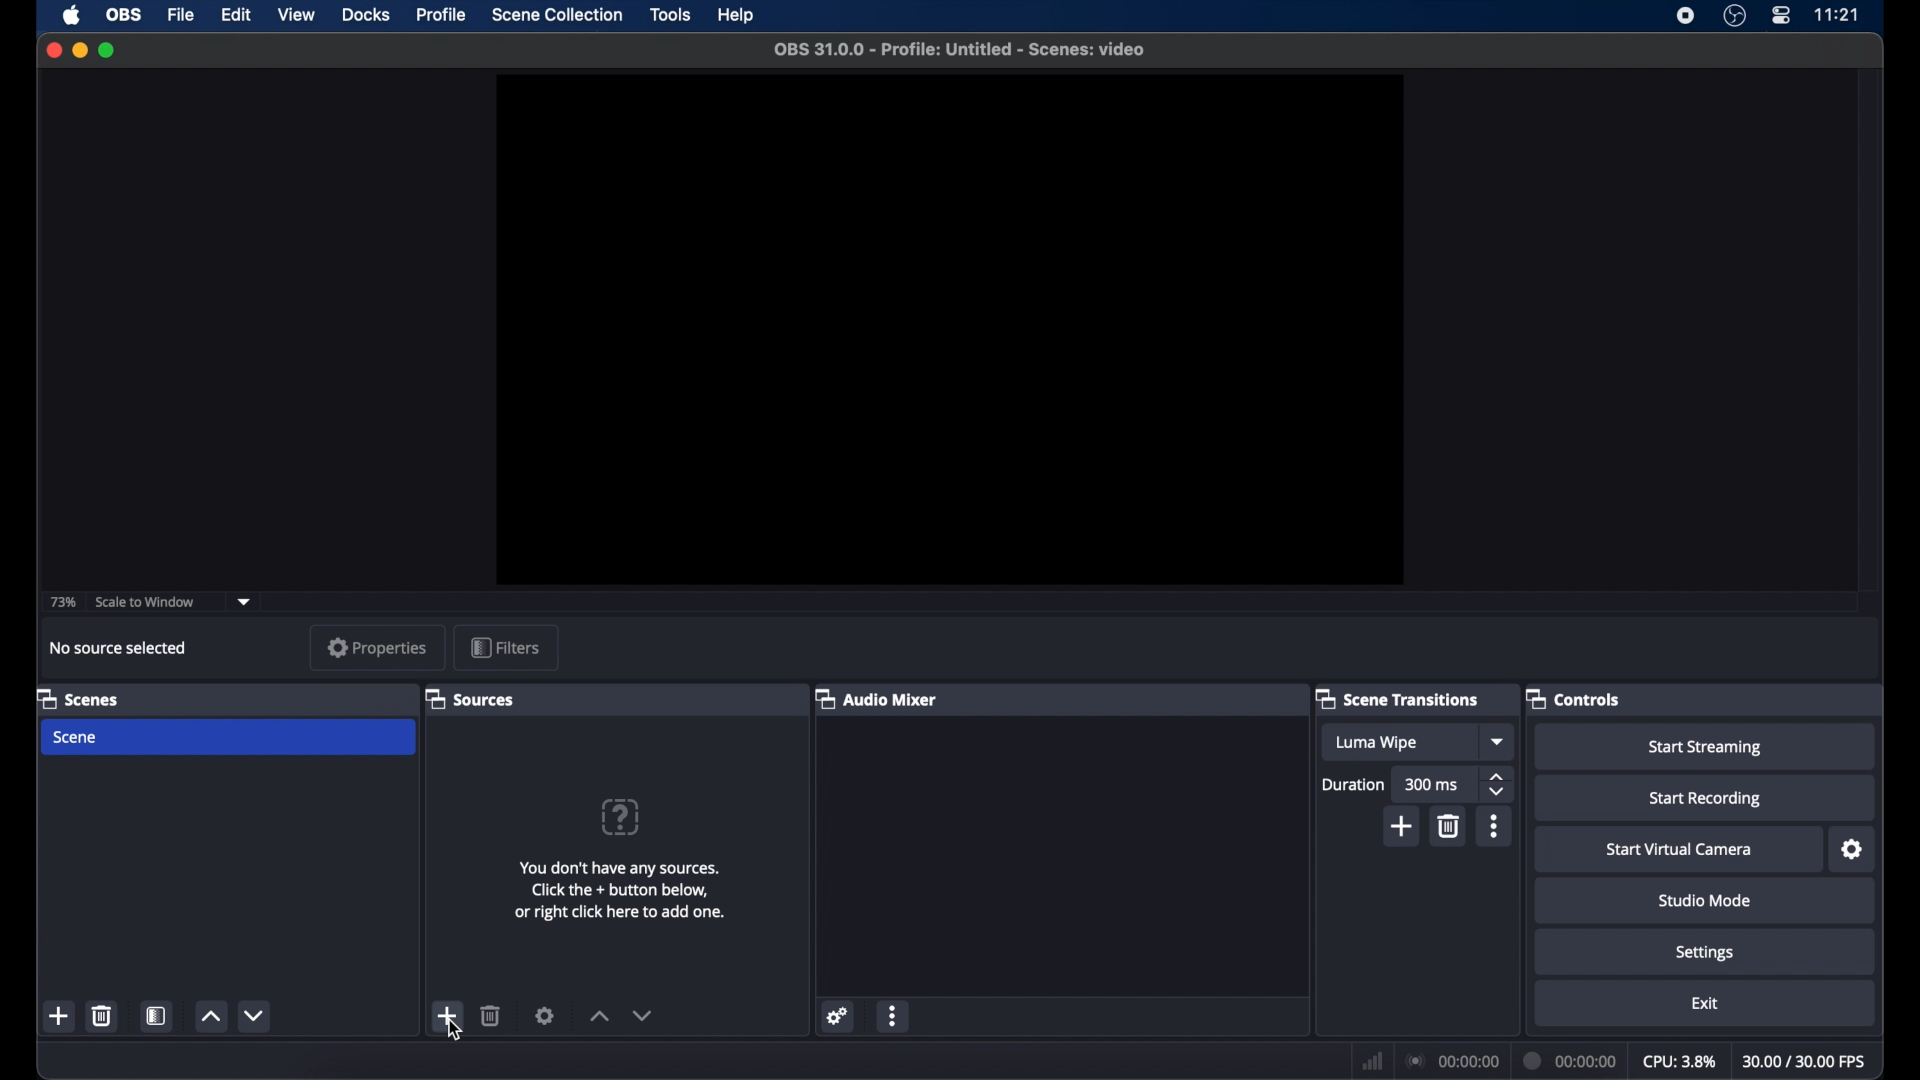  Describe the element at coordinates (367, 15) in the screenshot. I see `docks` at that location.